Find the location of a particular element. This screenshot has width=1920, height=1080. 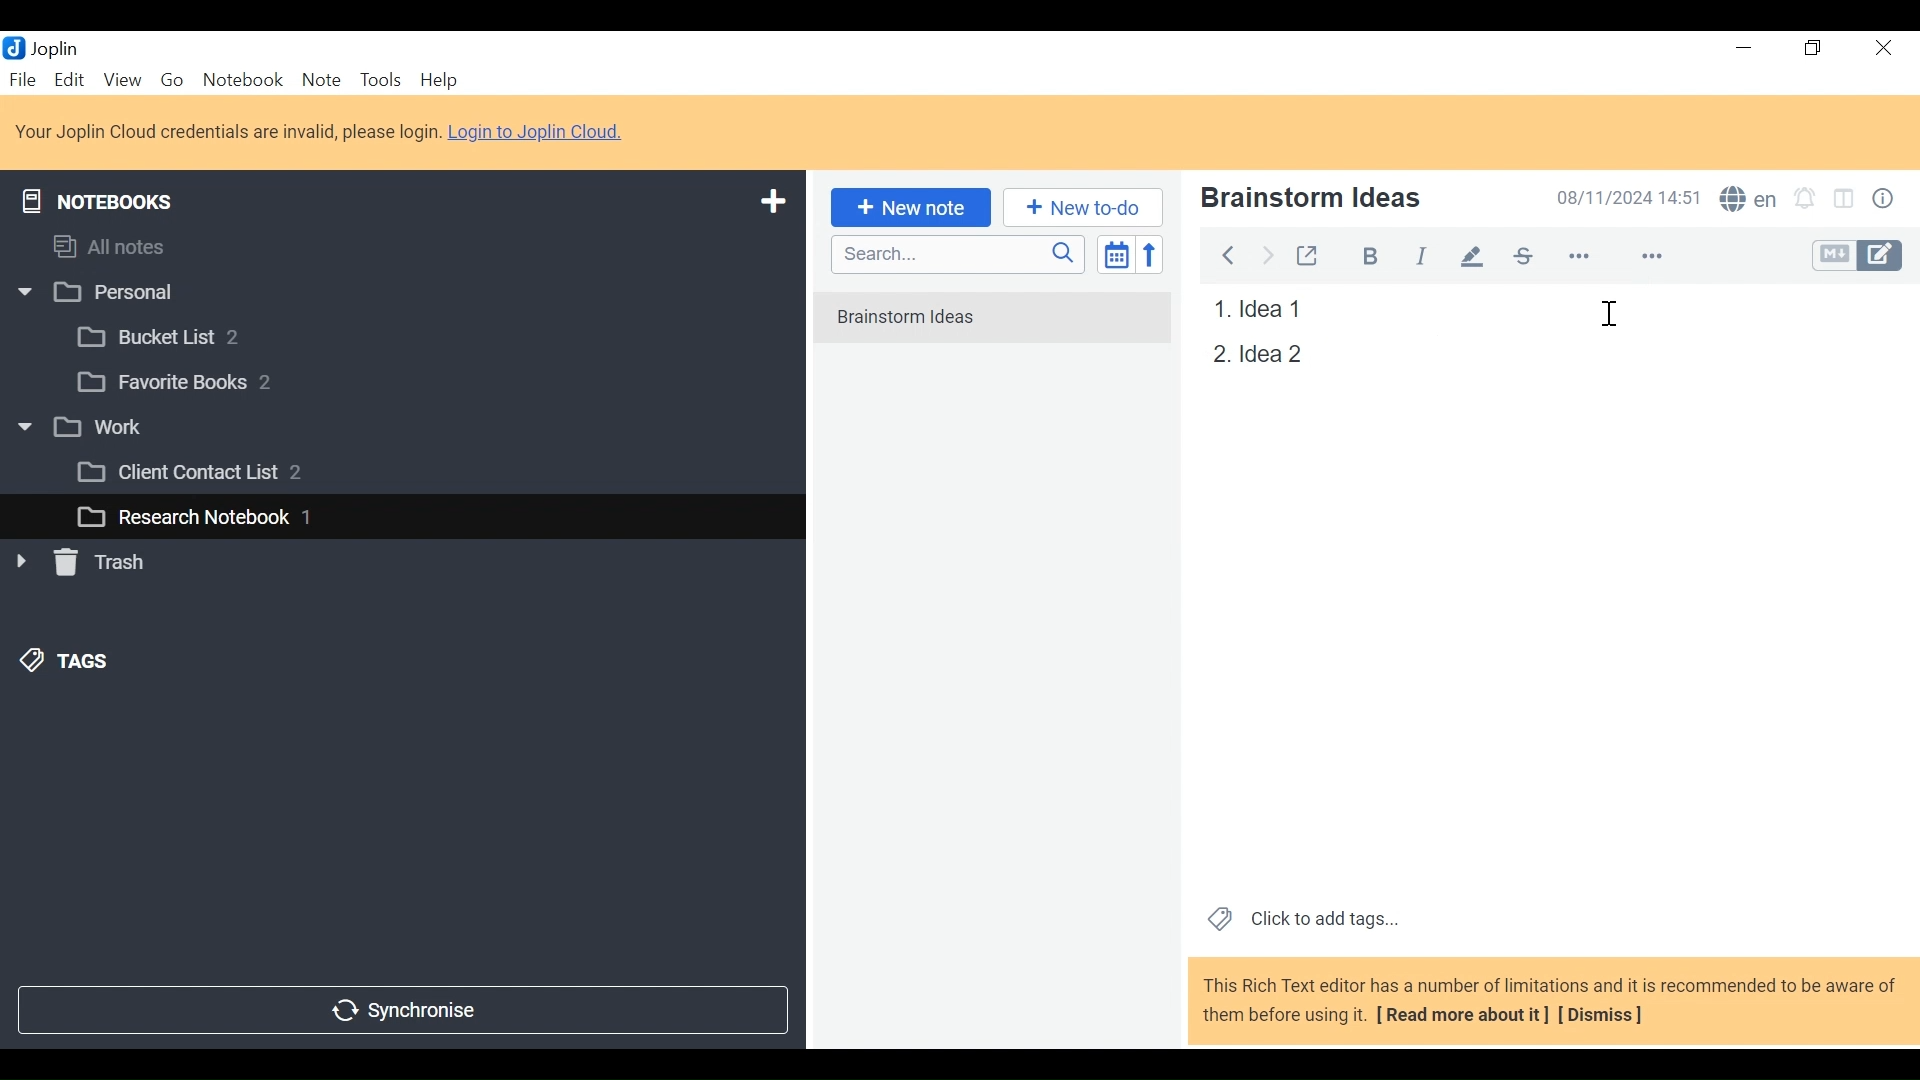

Edit is located at coordinates (71, 79).